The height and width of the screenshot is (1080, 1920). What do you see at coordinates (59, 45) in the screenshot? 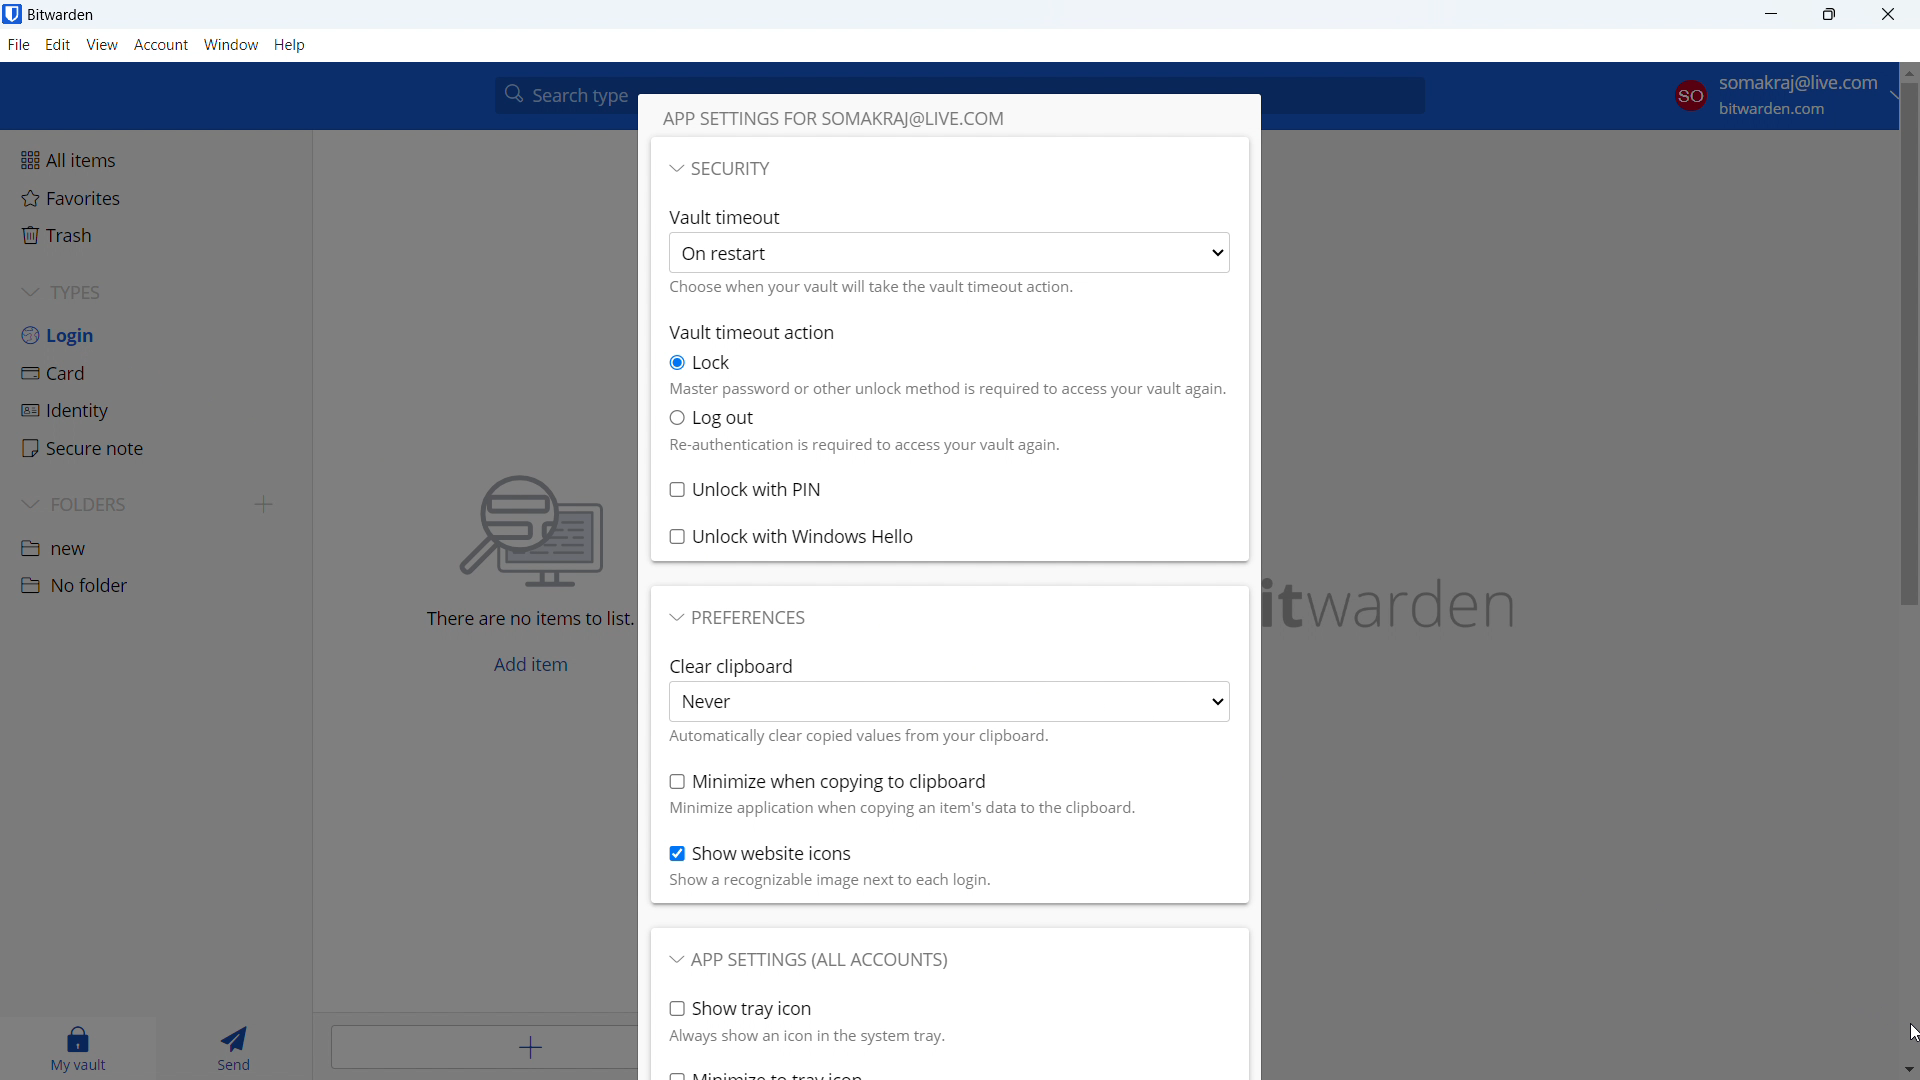
I see `edit` at bounding box center [59, 45].